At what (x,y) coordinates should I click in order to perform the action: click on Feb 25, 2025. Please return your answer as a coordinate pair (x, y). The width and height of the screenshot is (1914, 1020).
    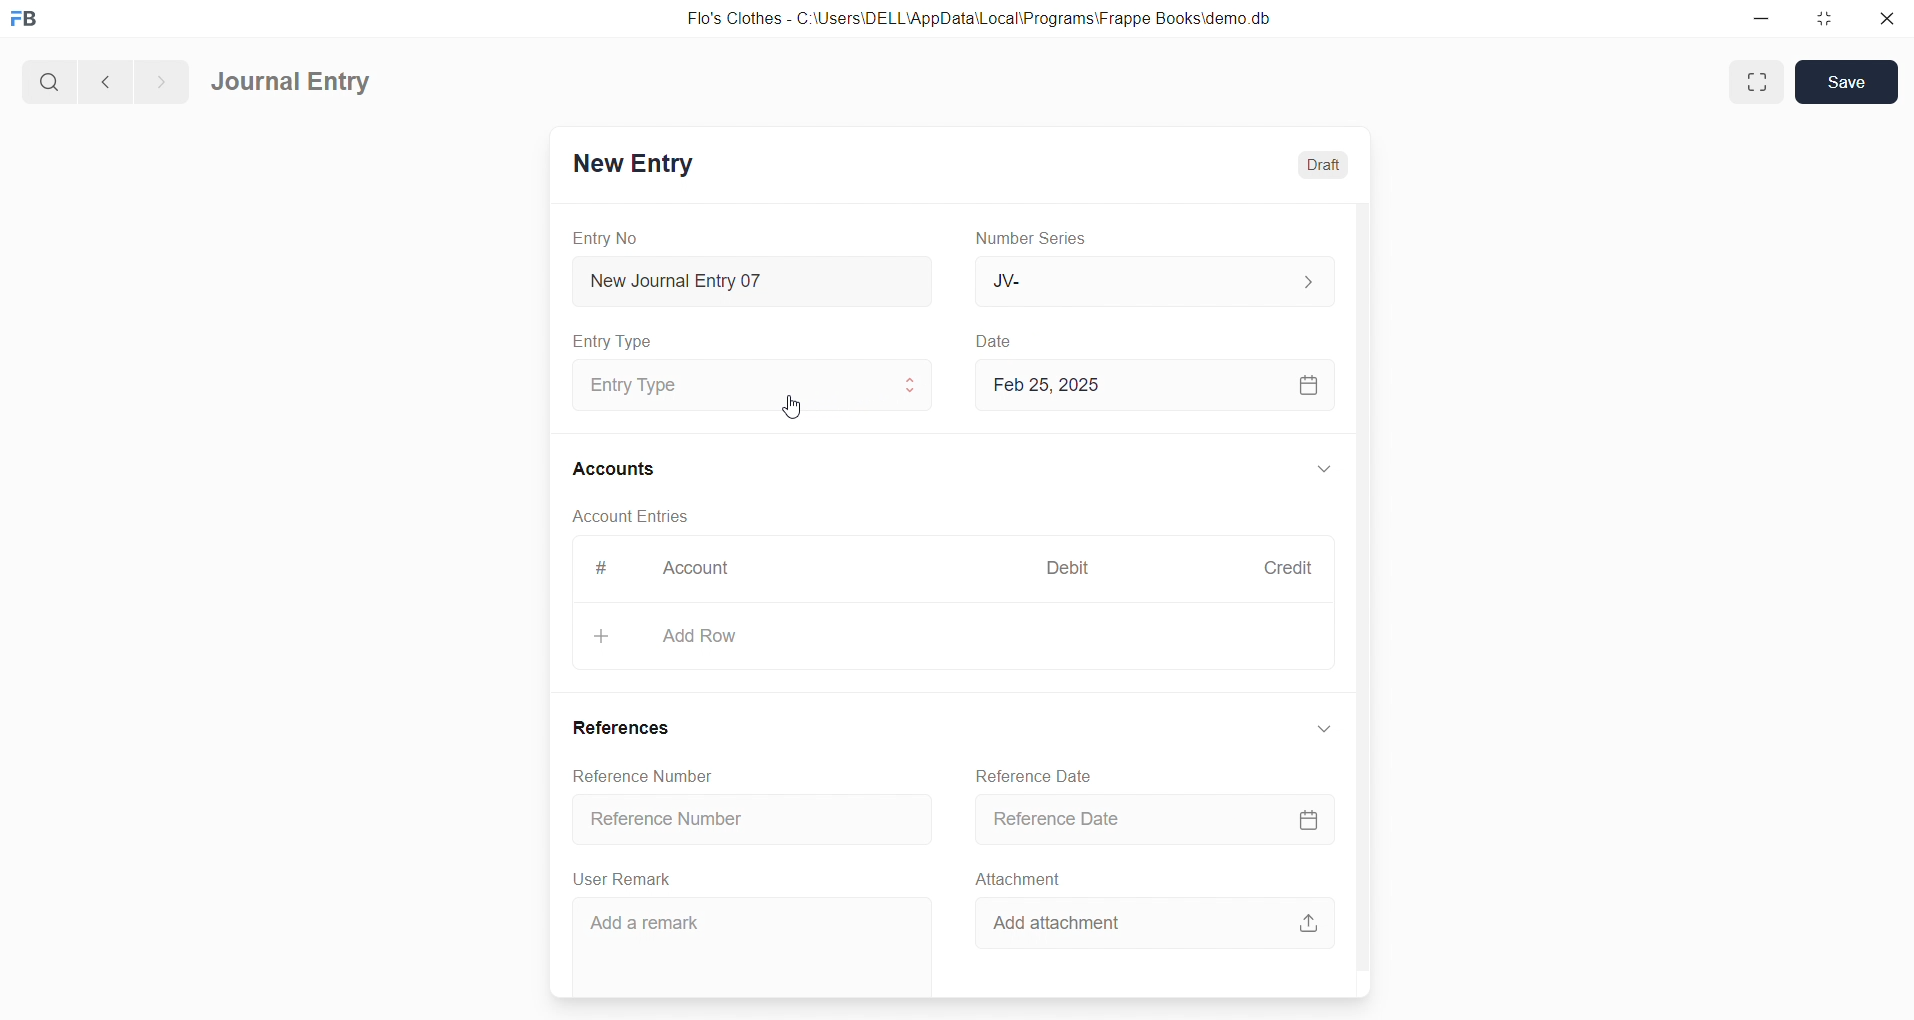
    Looking at the image, I should click on (1157, 385).